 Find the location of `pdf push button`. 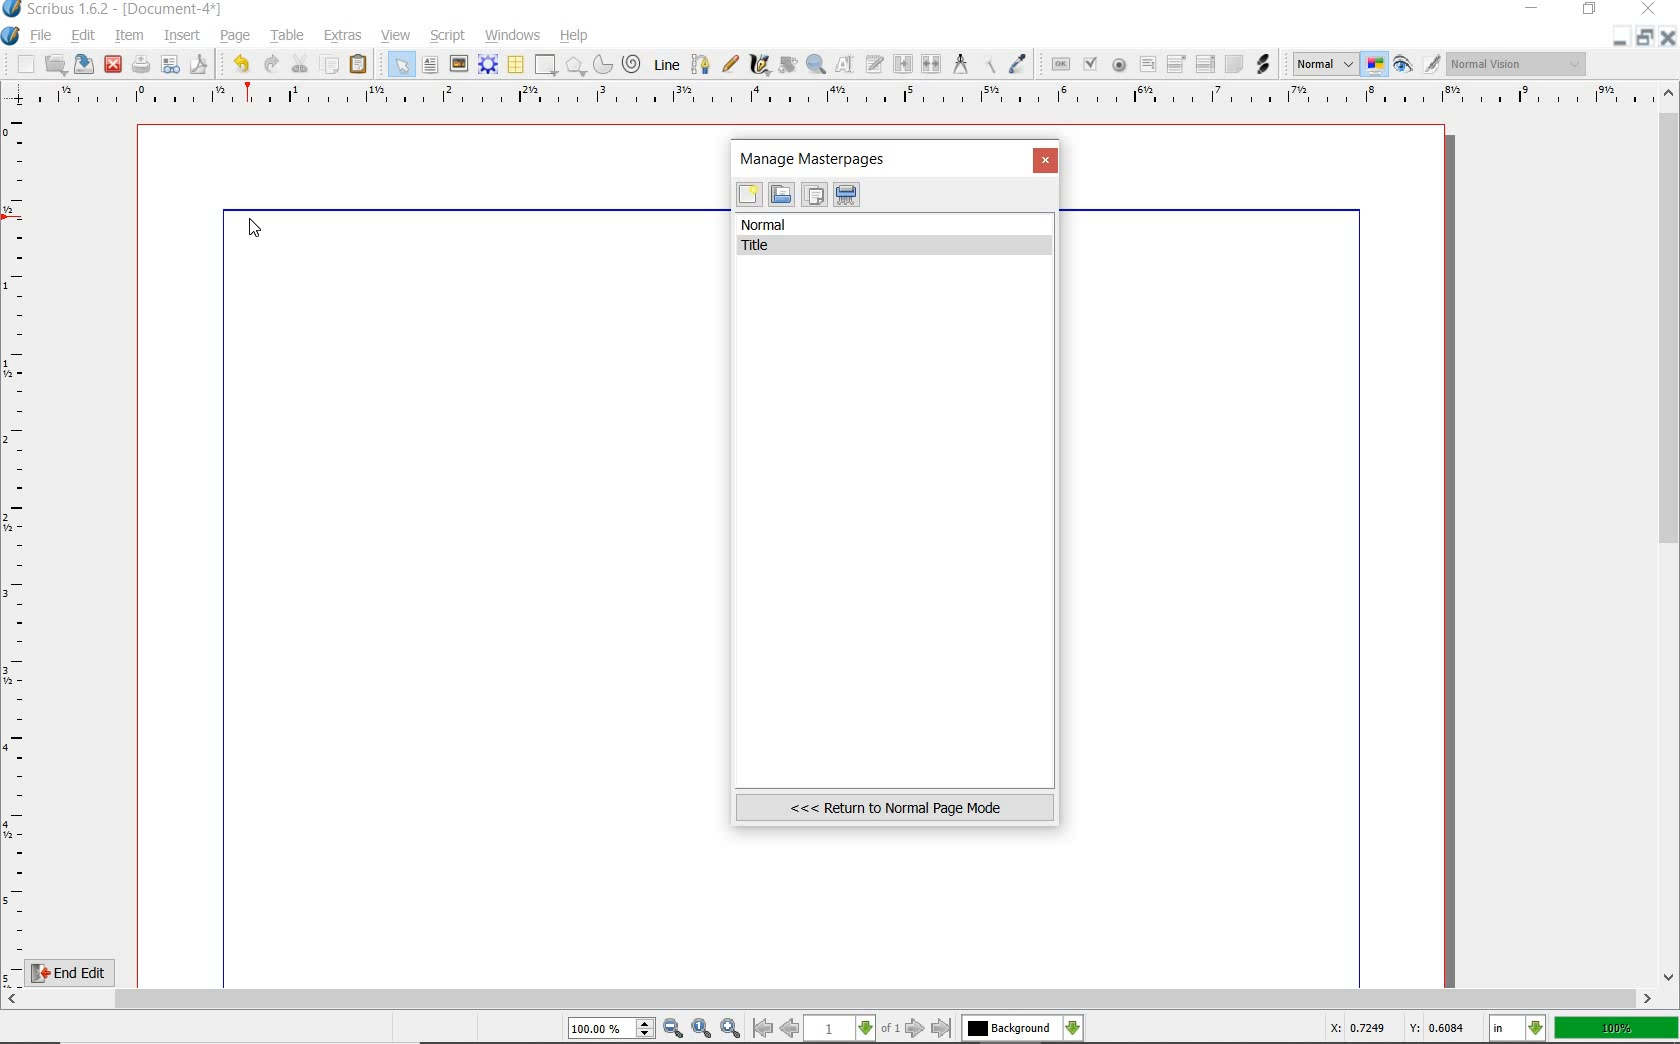

pdf push button is located at coordinates (1057, 63).